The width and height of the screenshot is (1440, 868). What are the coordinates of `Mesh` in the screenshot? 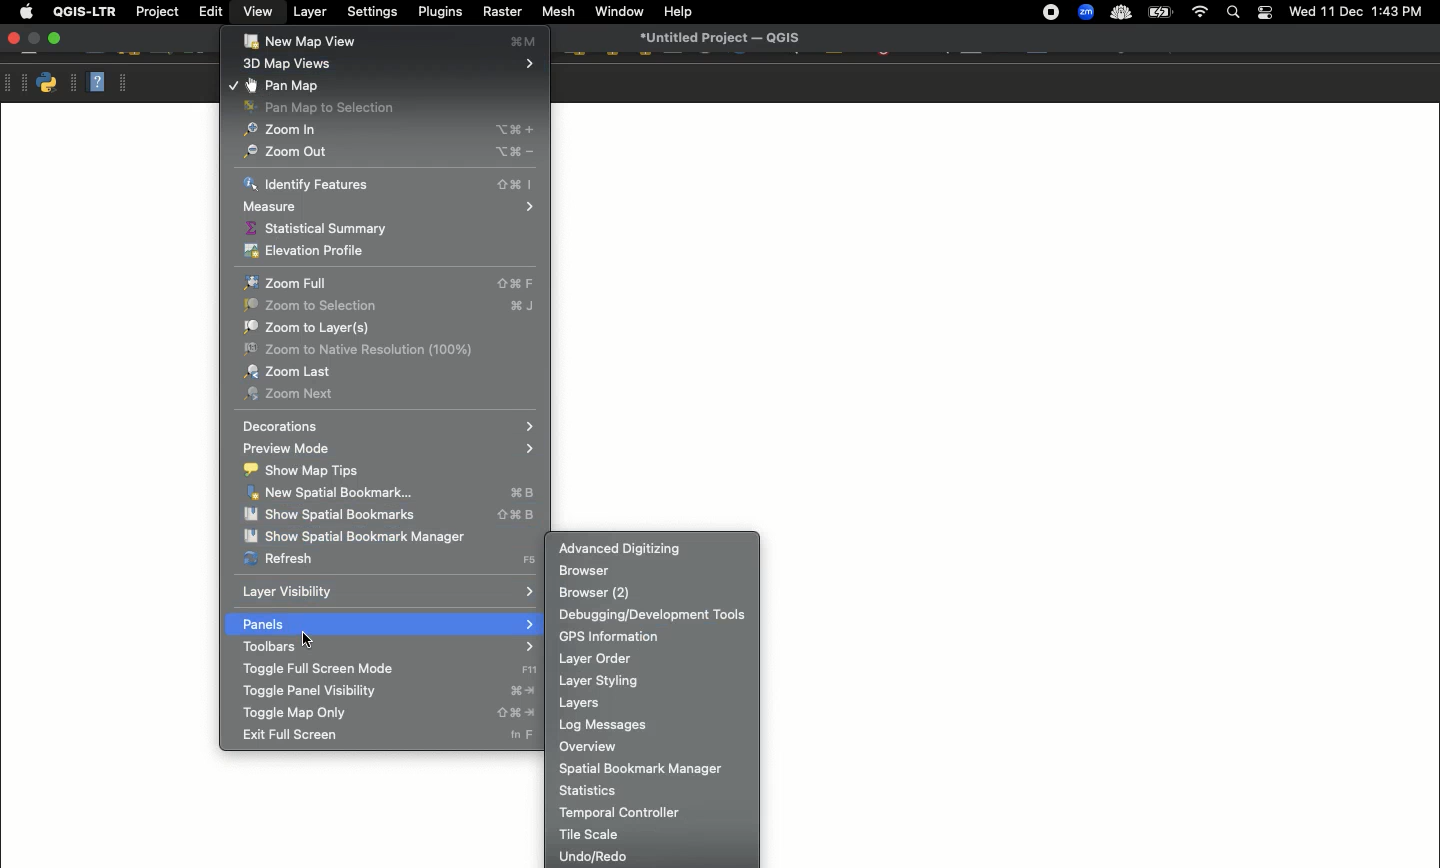 It's located at (557, 11).